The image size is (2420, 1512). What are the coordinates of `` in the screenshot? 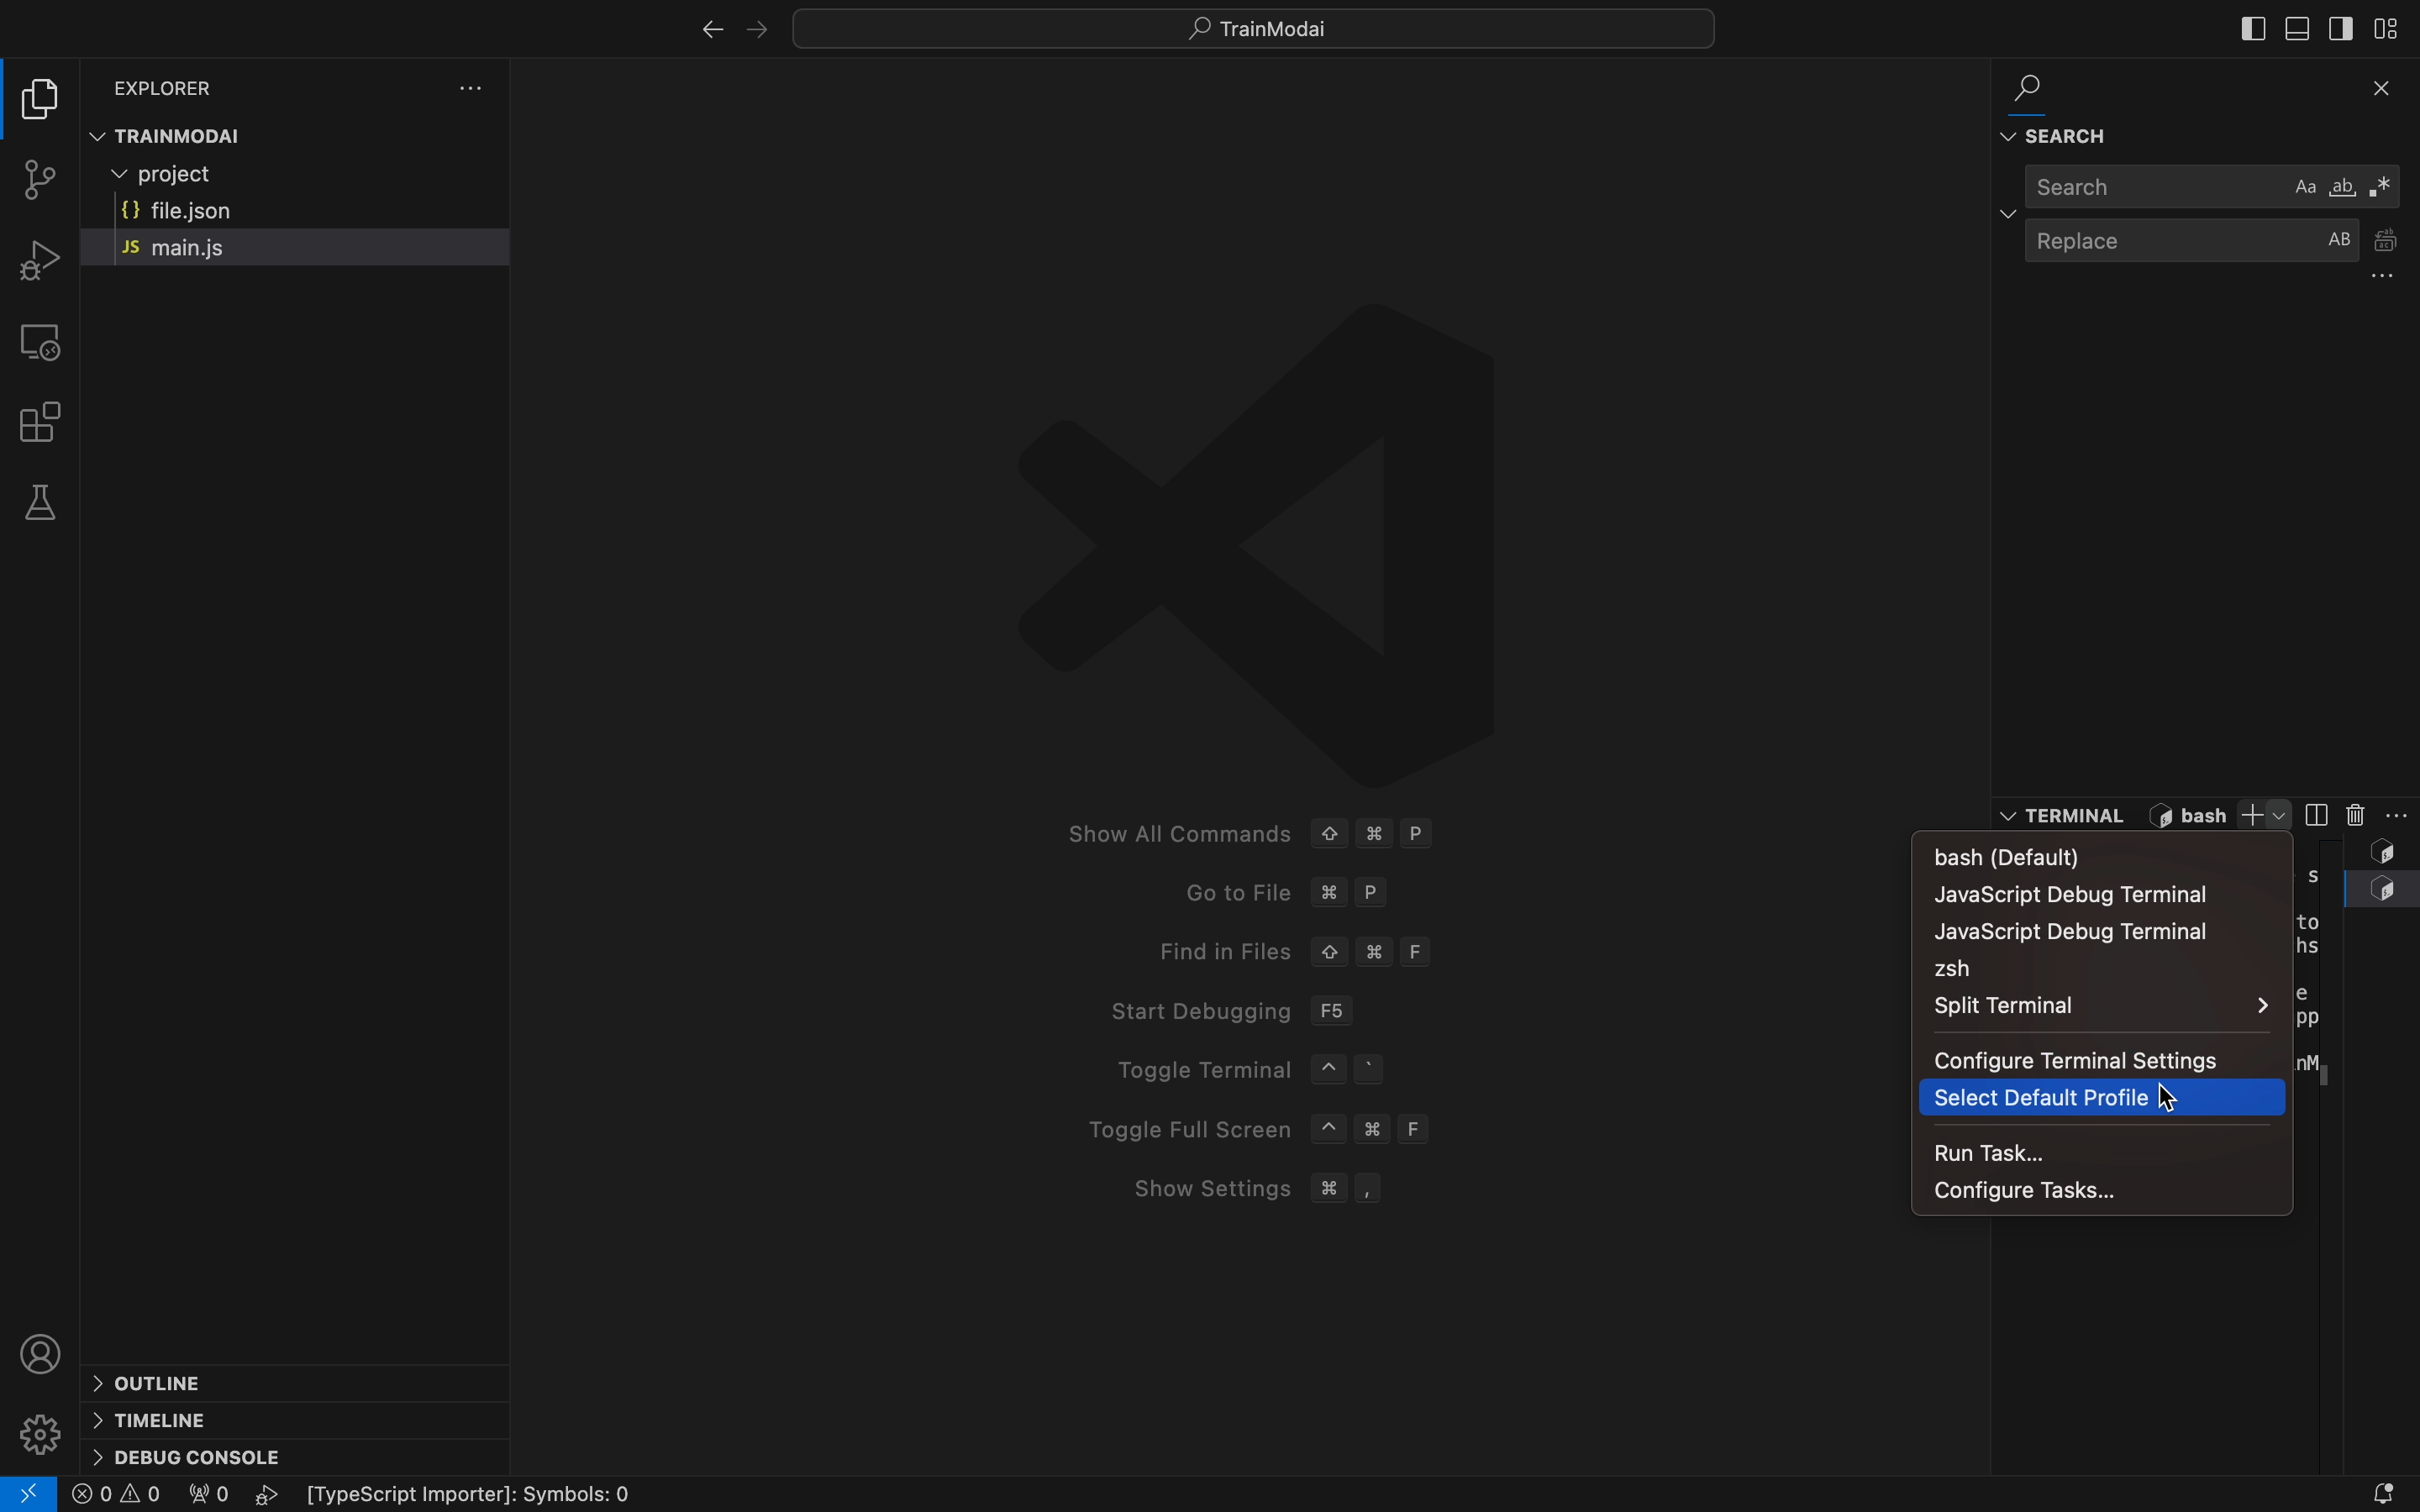 It's located at (2381, 891).